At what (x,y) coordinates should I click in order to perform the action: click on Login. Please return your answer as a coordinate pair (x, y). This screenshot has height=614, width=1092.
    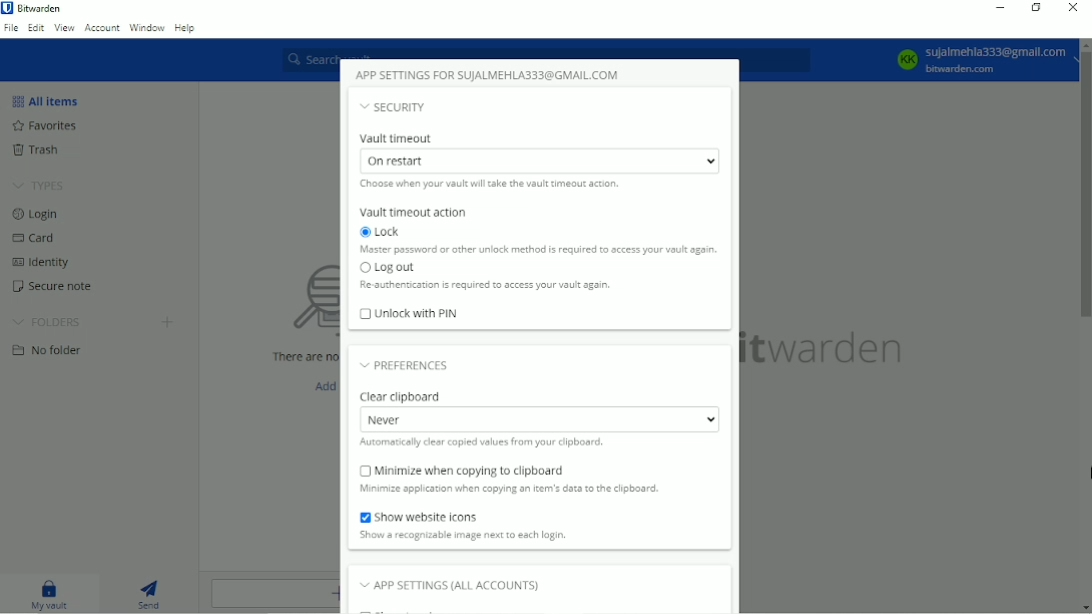
    Looking at the image, I should click on (36, 214).